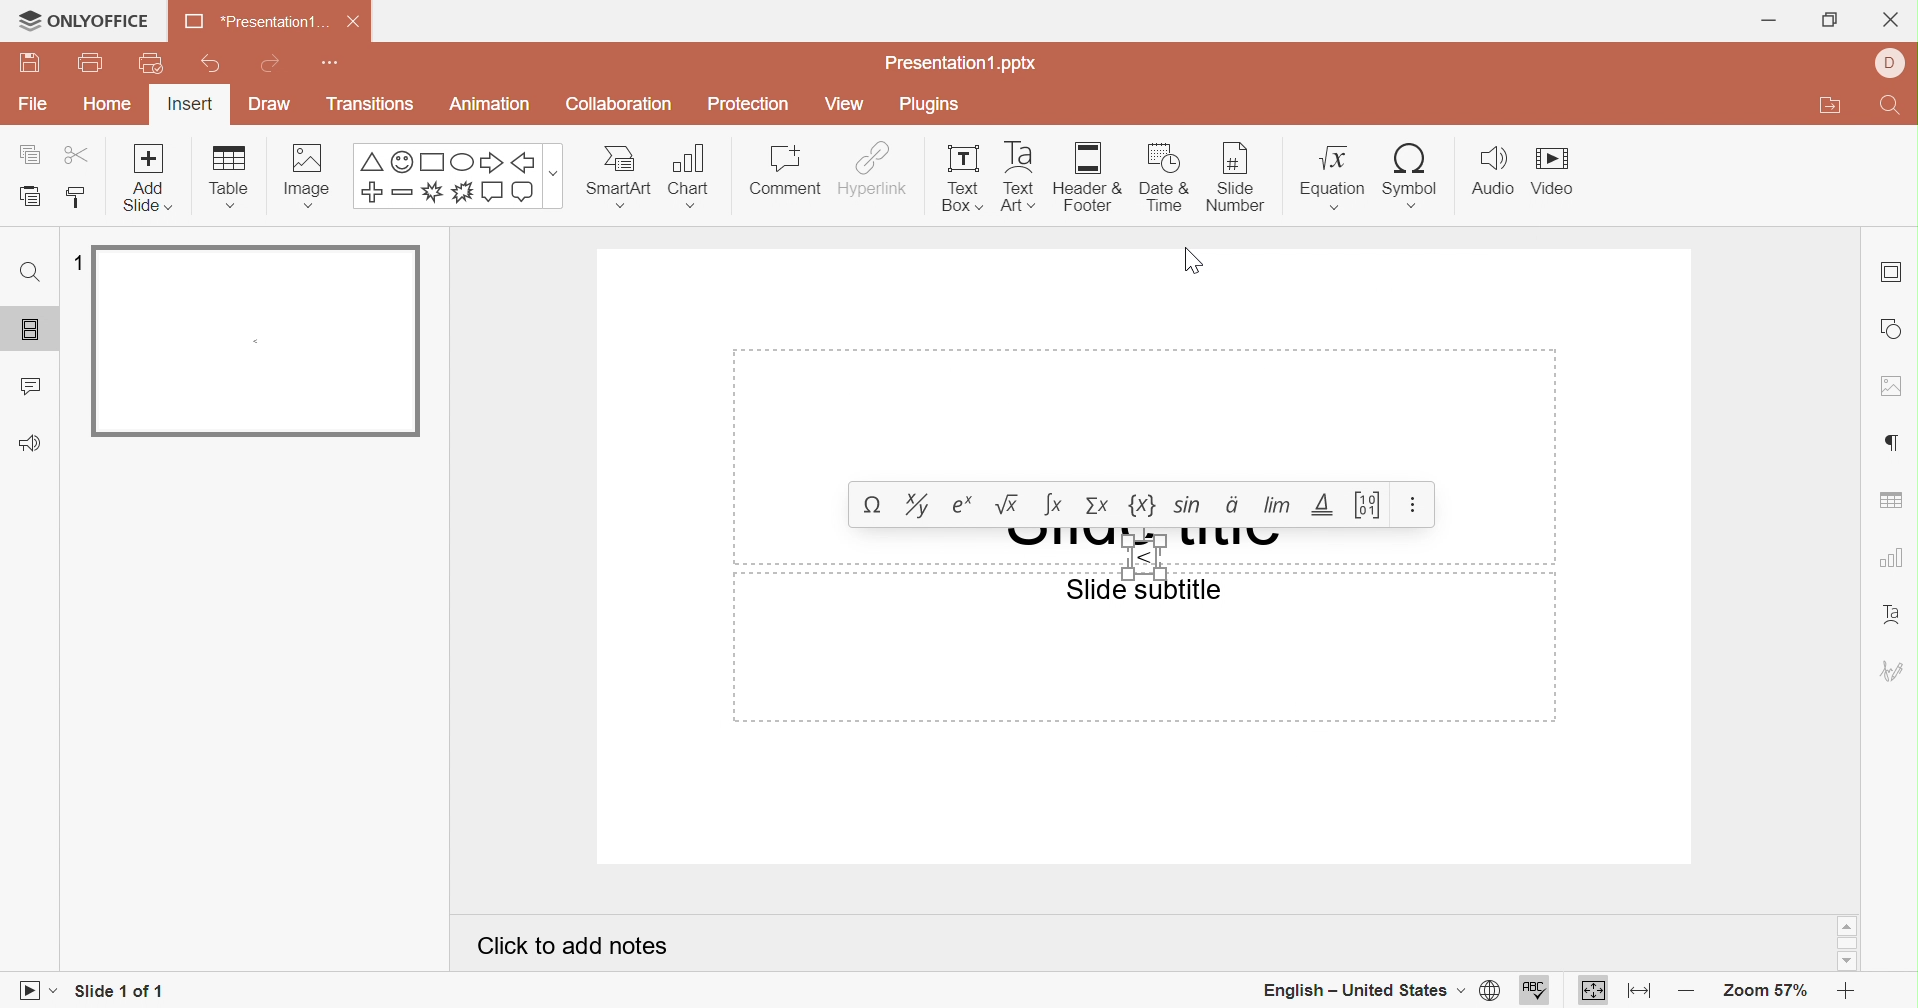 The image size is (1918, 1008). What do you see at coordinates (1120, 505) in the screenshot?
I see `Equation` at bounding box center [1120, 505].